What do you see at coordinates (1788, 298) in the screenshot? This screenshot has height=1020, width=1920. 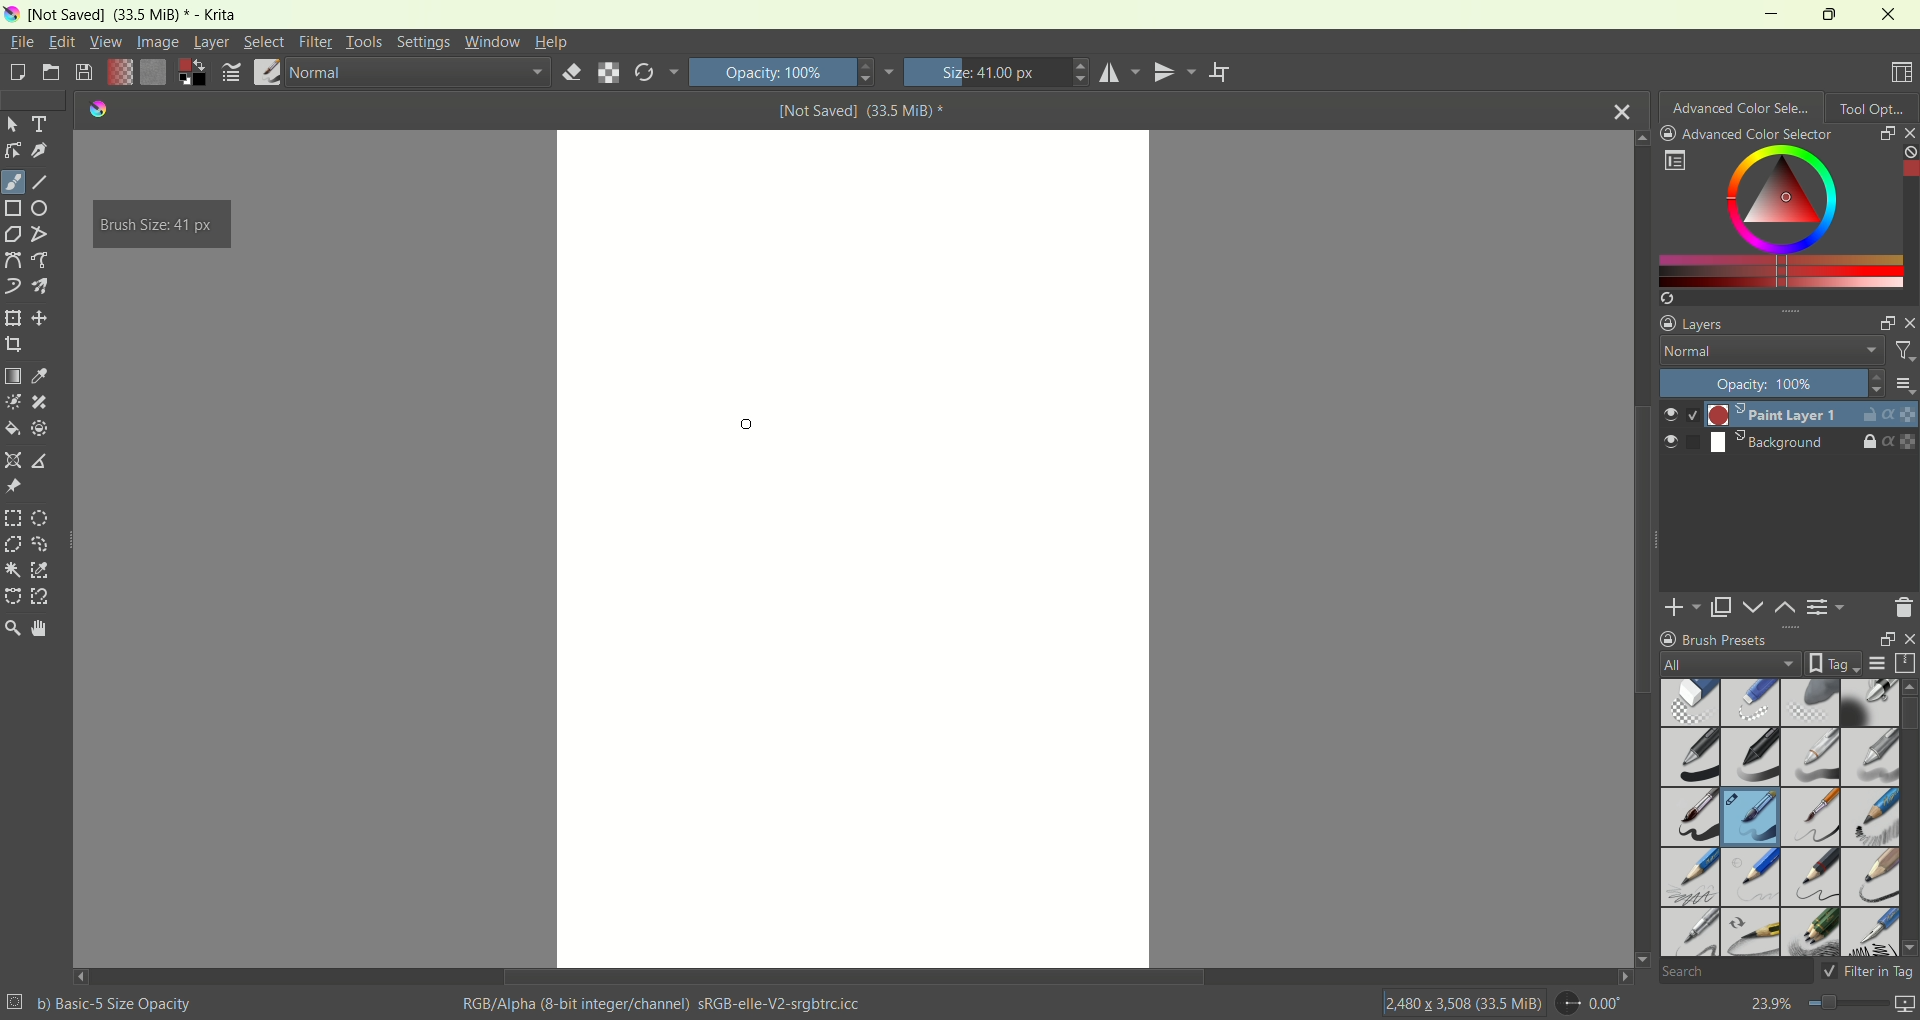 I see `create a list of colors` at bounding box center [1788, 298].